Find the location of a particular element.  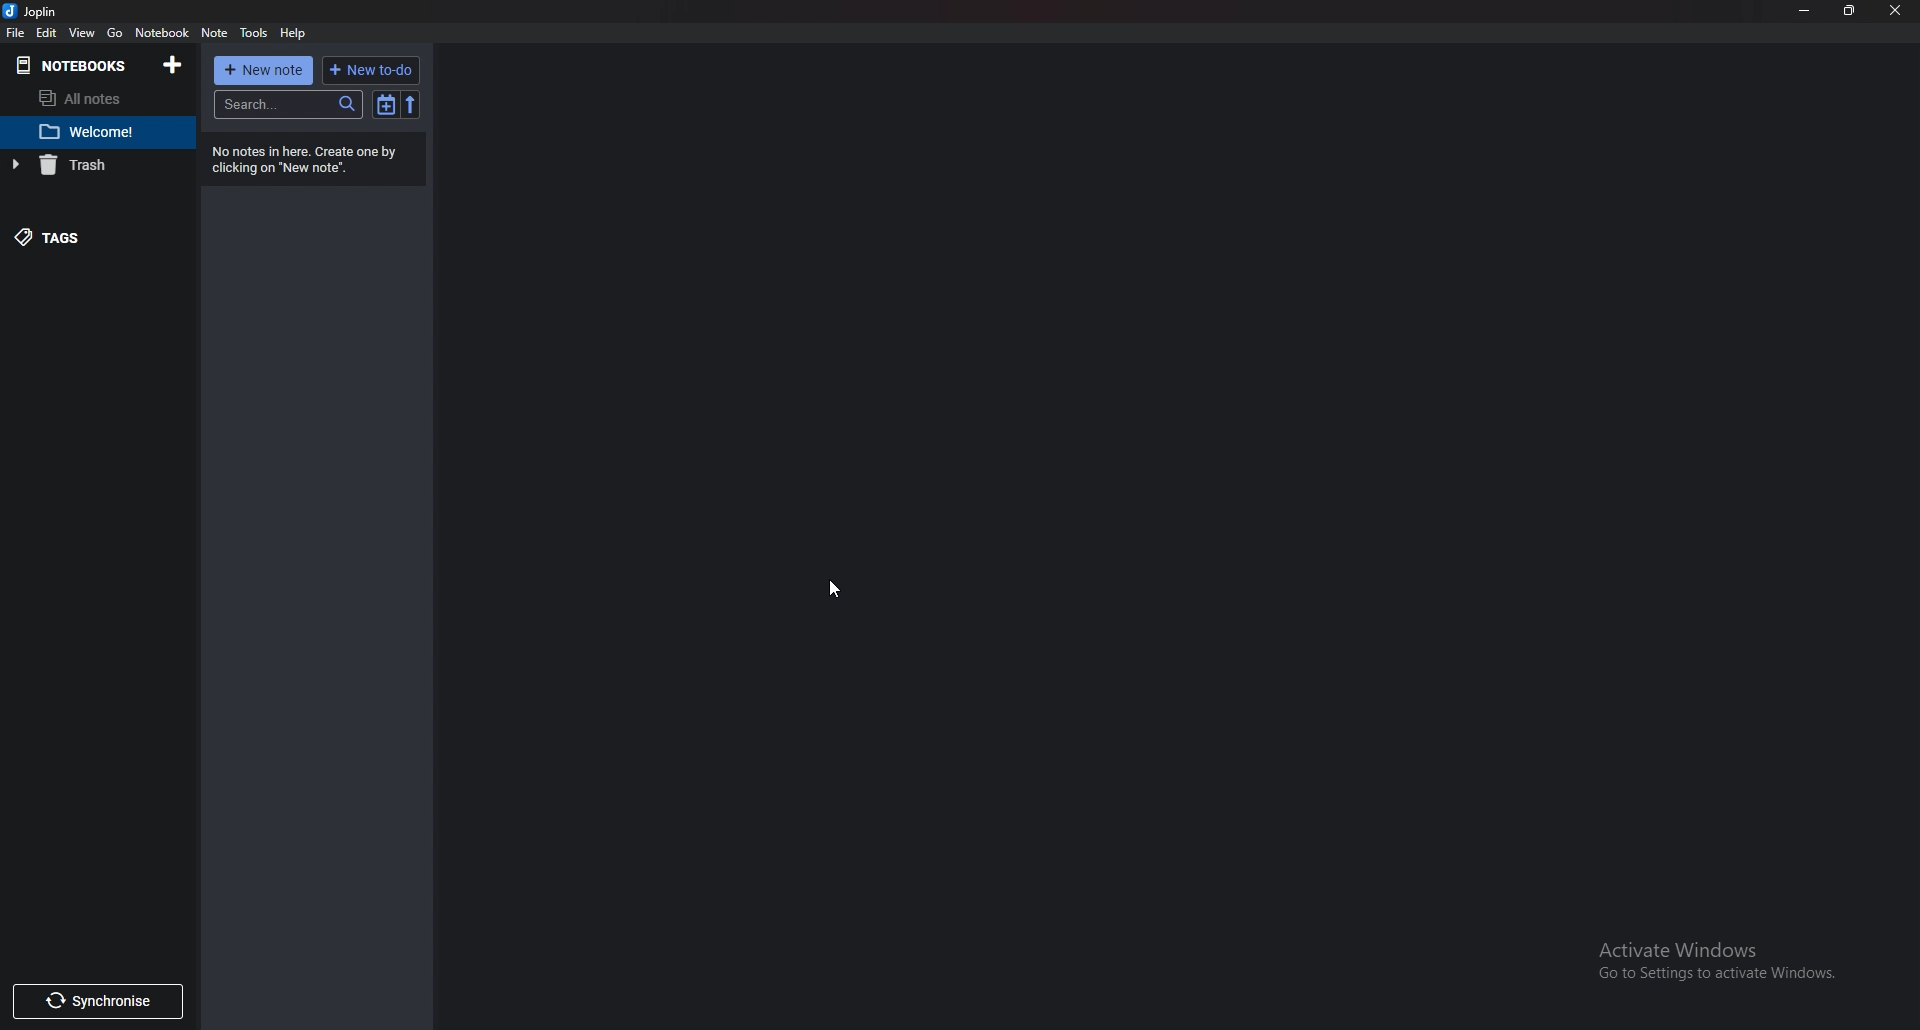

All notes is located at coordinates (99, 98).